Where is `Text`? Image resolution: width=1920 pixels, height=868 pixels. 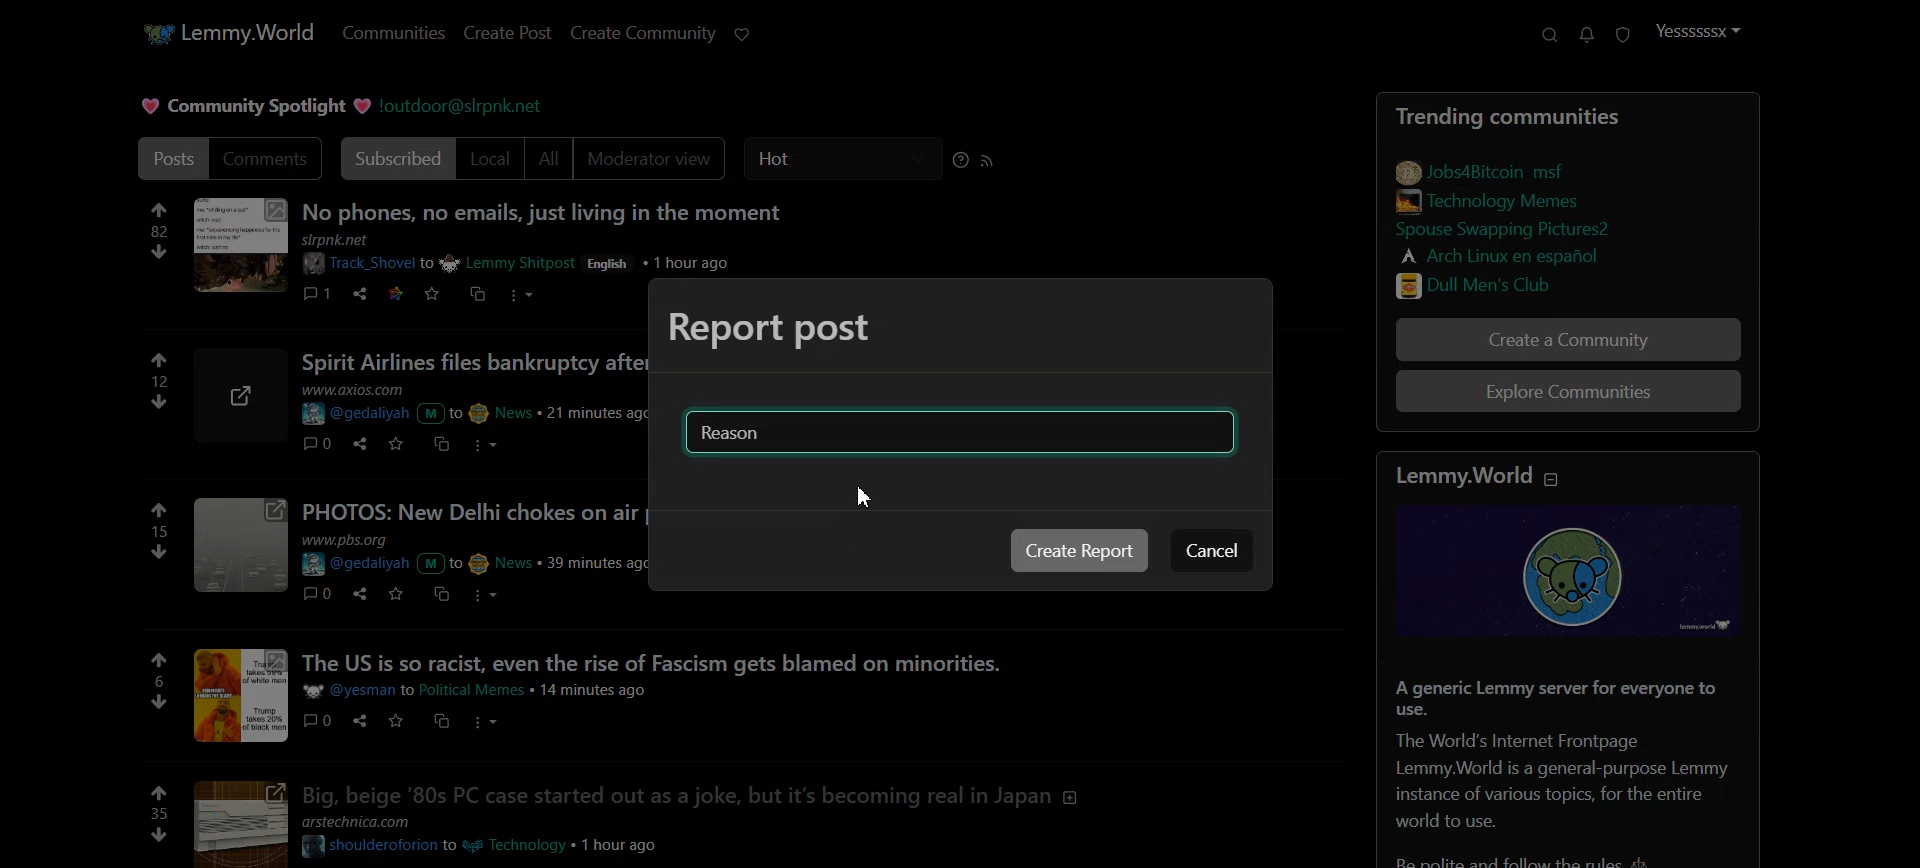
Text is located at coordinates (251, 106).